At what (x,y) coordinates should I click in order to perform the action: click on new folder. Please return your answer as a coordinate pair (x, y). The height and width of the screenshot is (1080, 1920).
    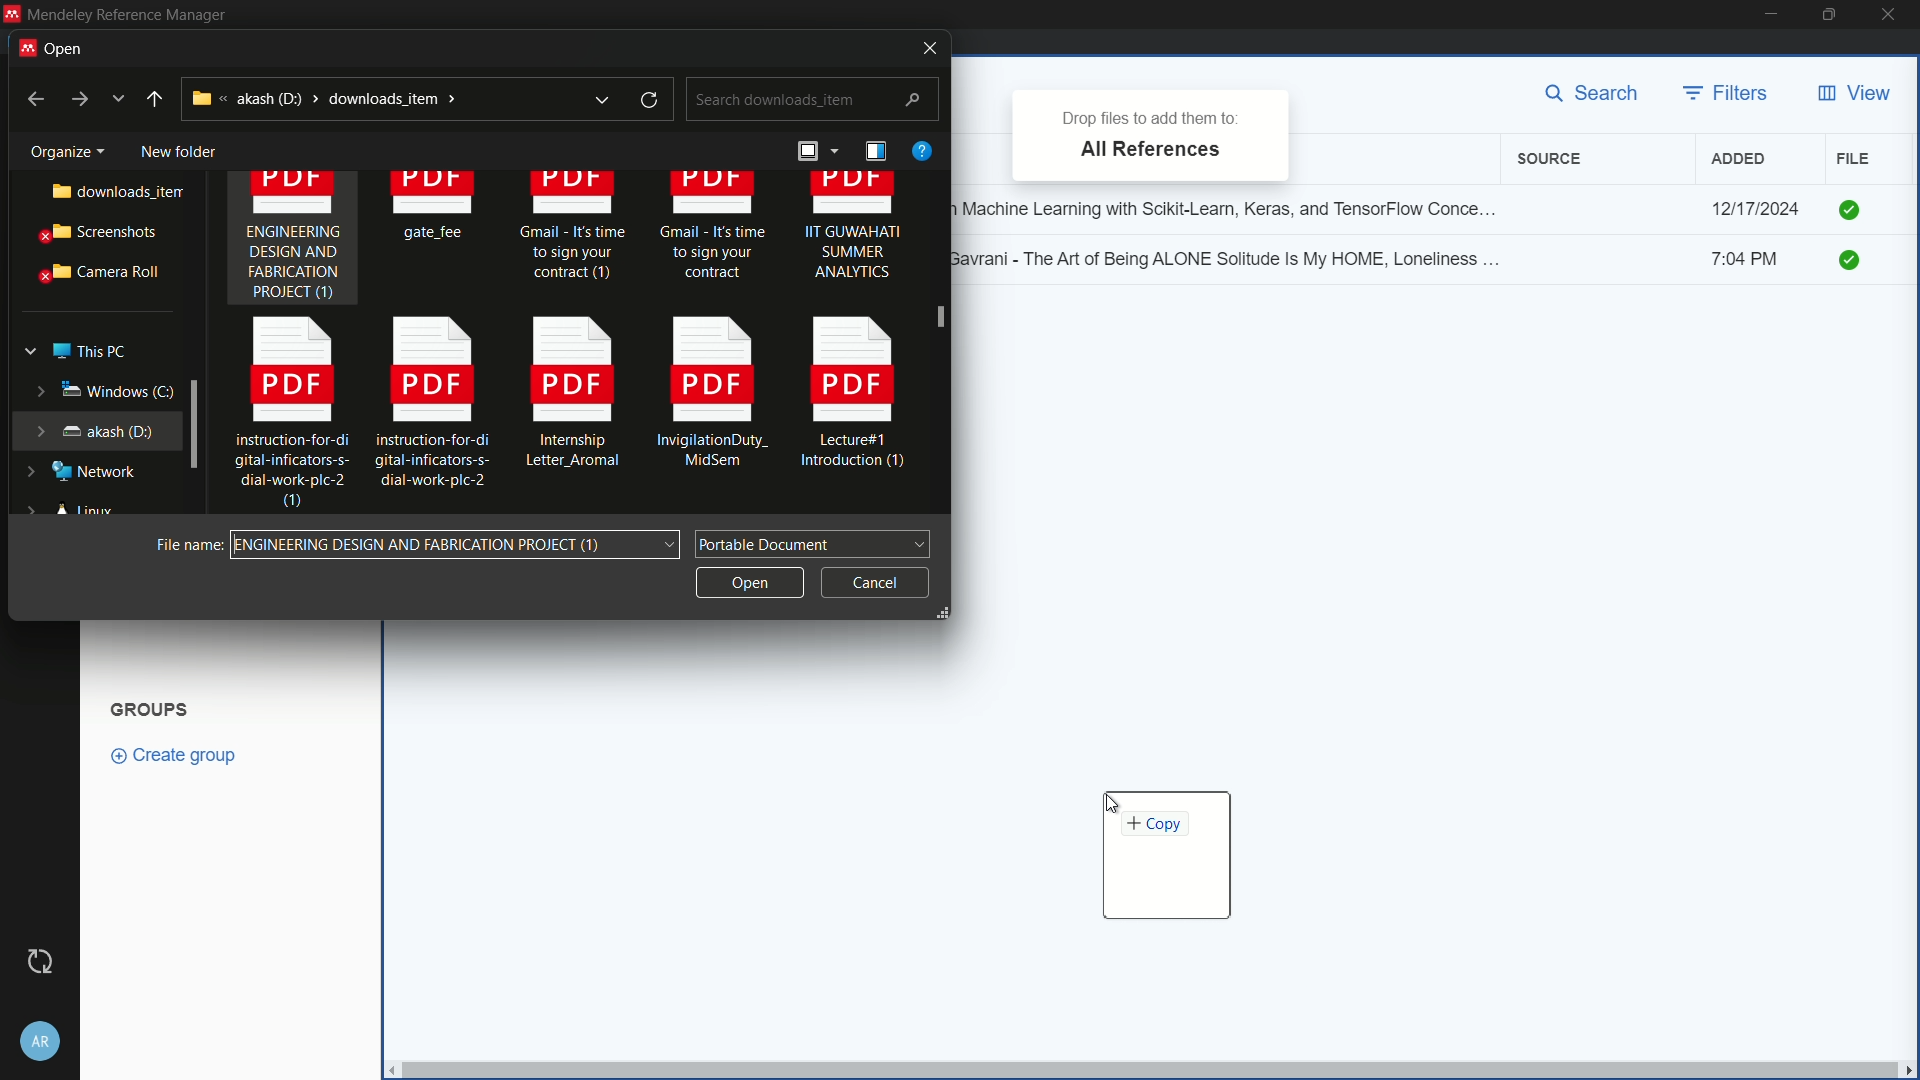
    Looking at the image, I should click on (177, 147).